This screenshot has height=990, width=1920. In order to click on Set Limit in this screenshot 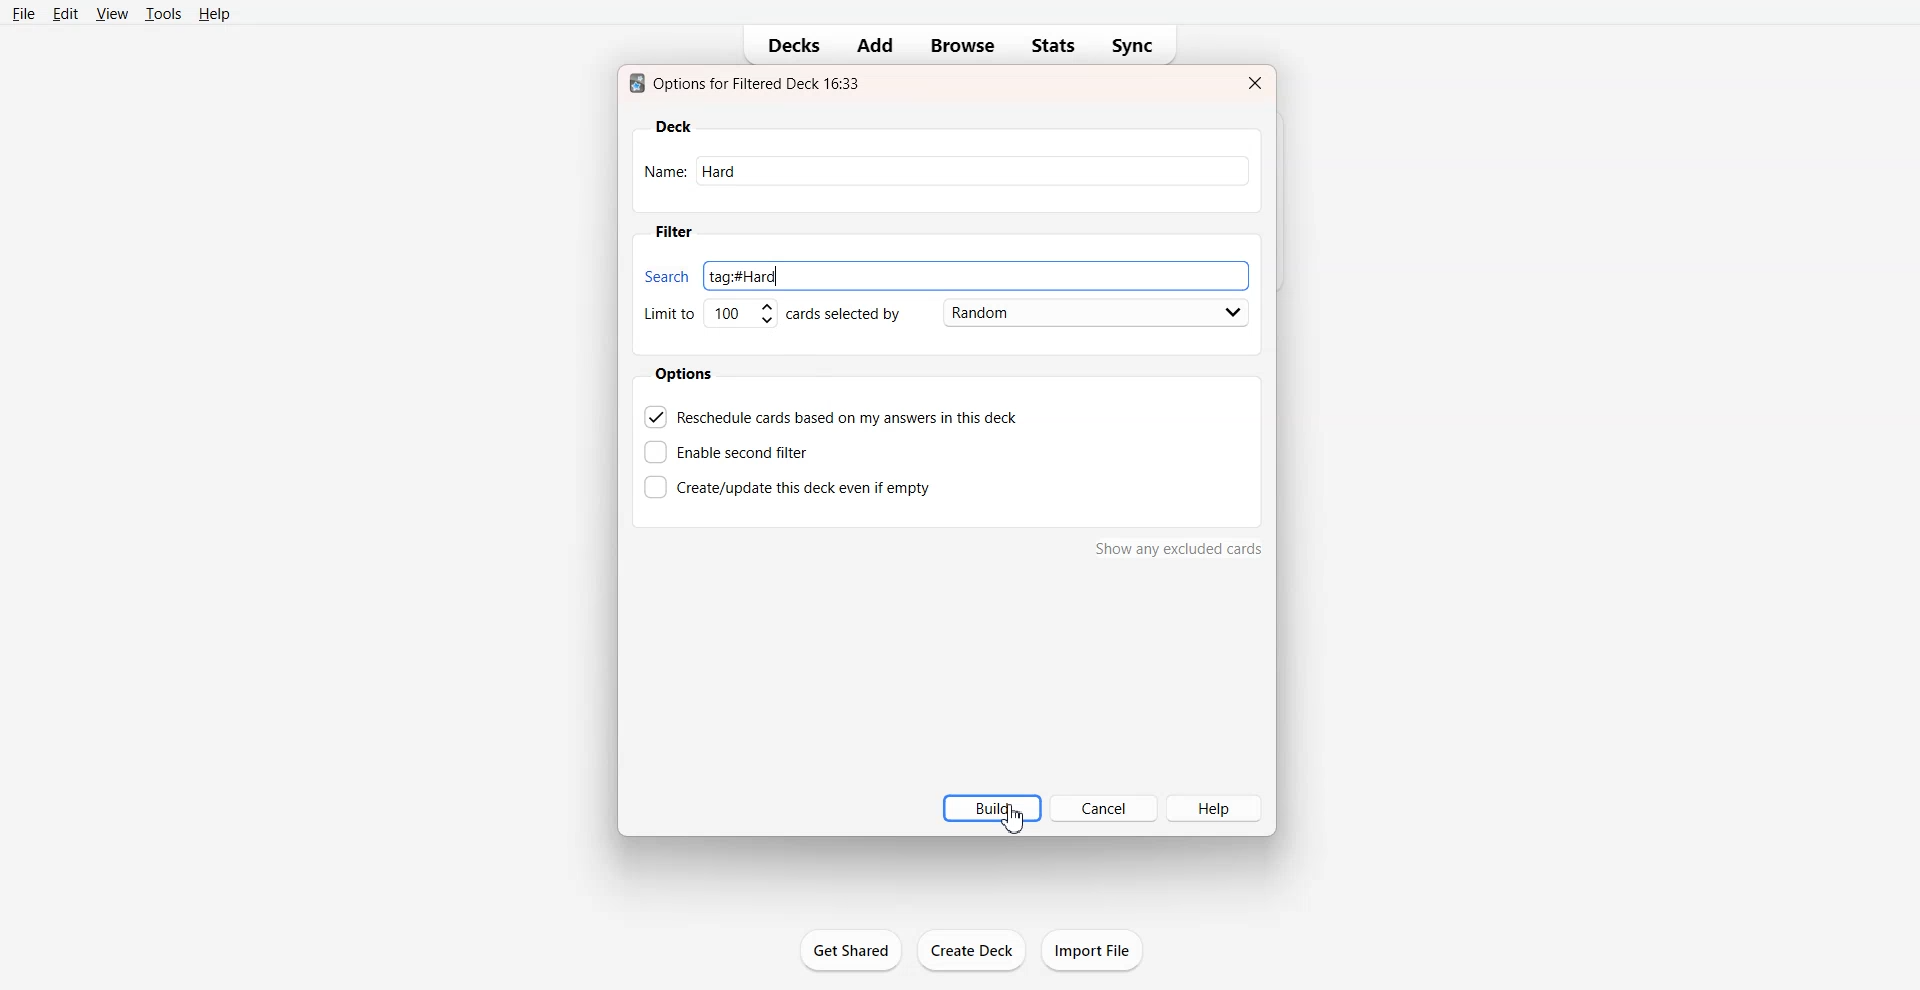, I will do `click(708, 318)`.